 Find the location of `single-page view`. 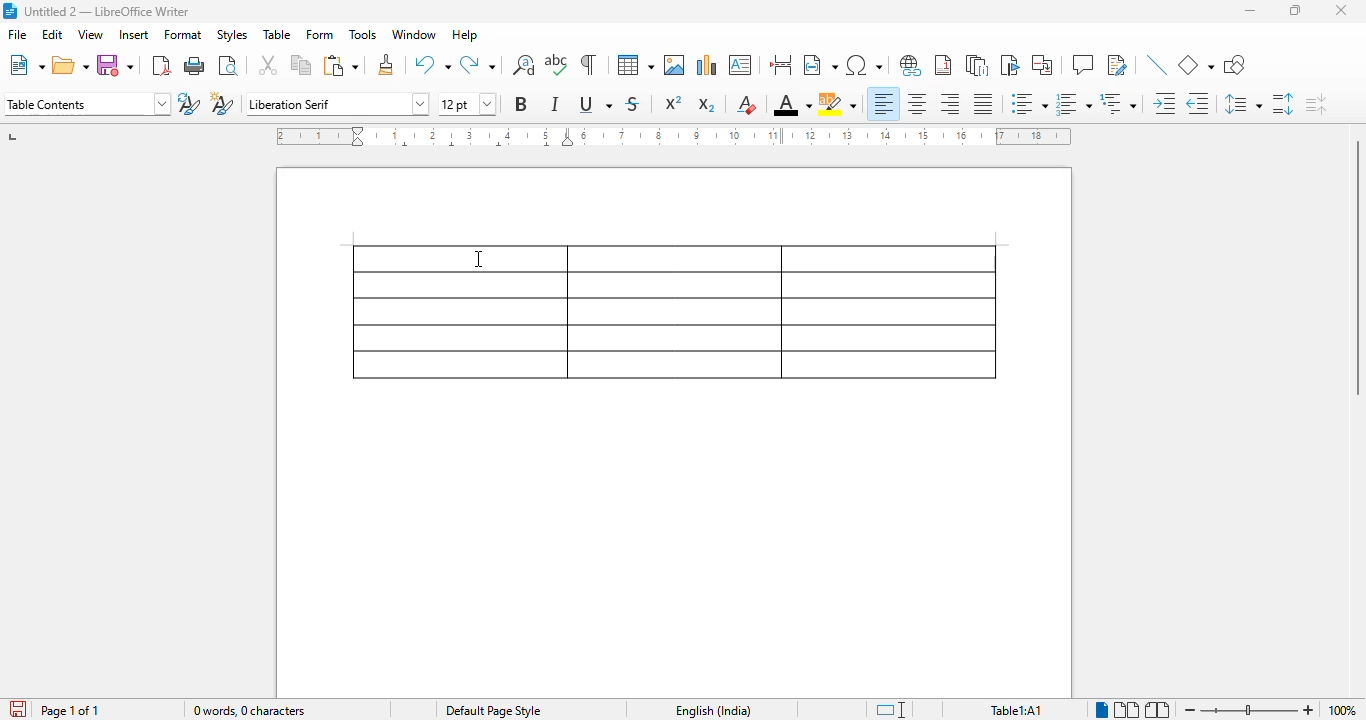

single-page view is located at coordinates (1103, 710).